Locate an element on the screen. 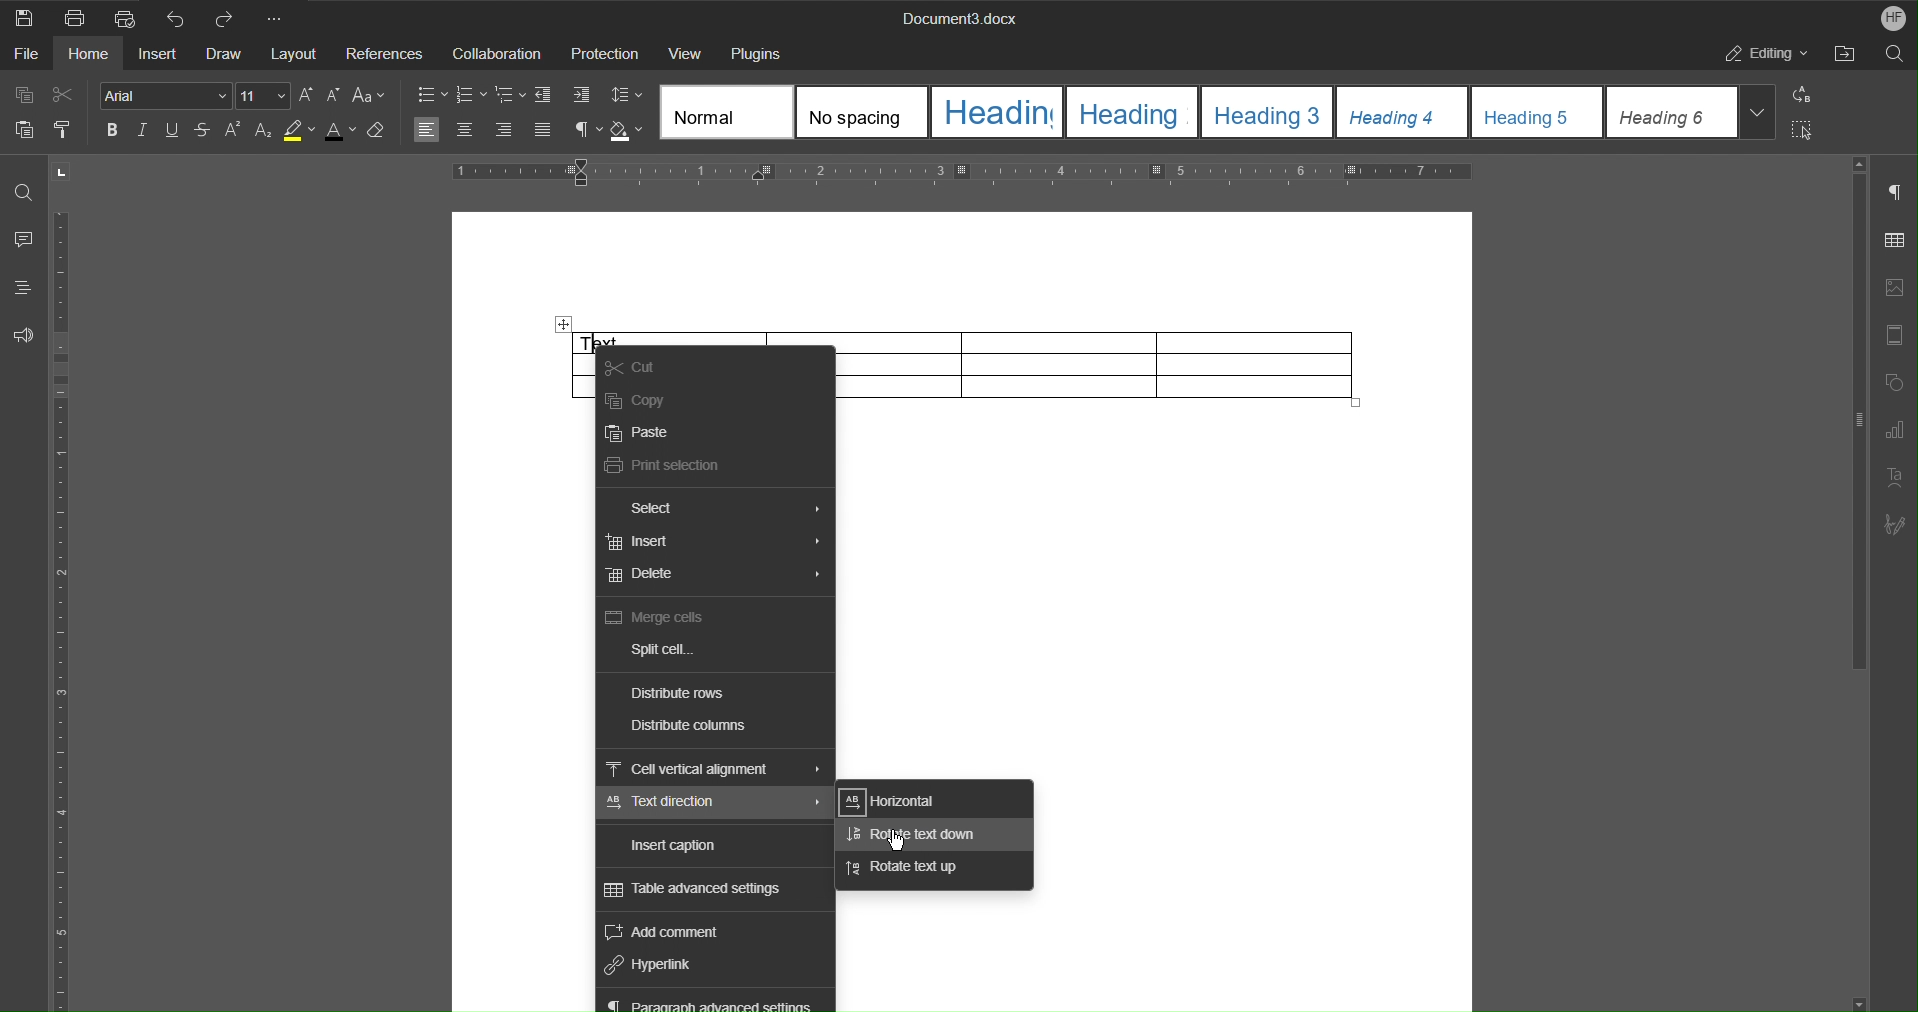 This screenshot has width=1918, height=1012. Alignments is located at coordinates (485, 130).